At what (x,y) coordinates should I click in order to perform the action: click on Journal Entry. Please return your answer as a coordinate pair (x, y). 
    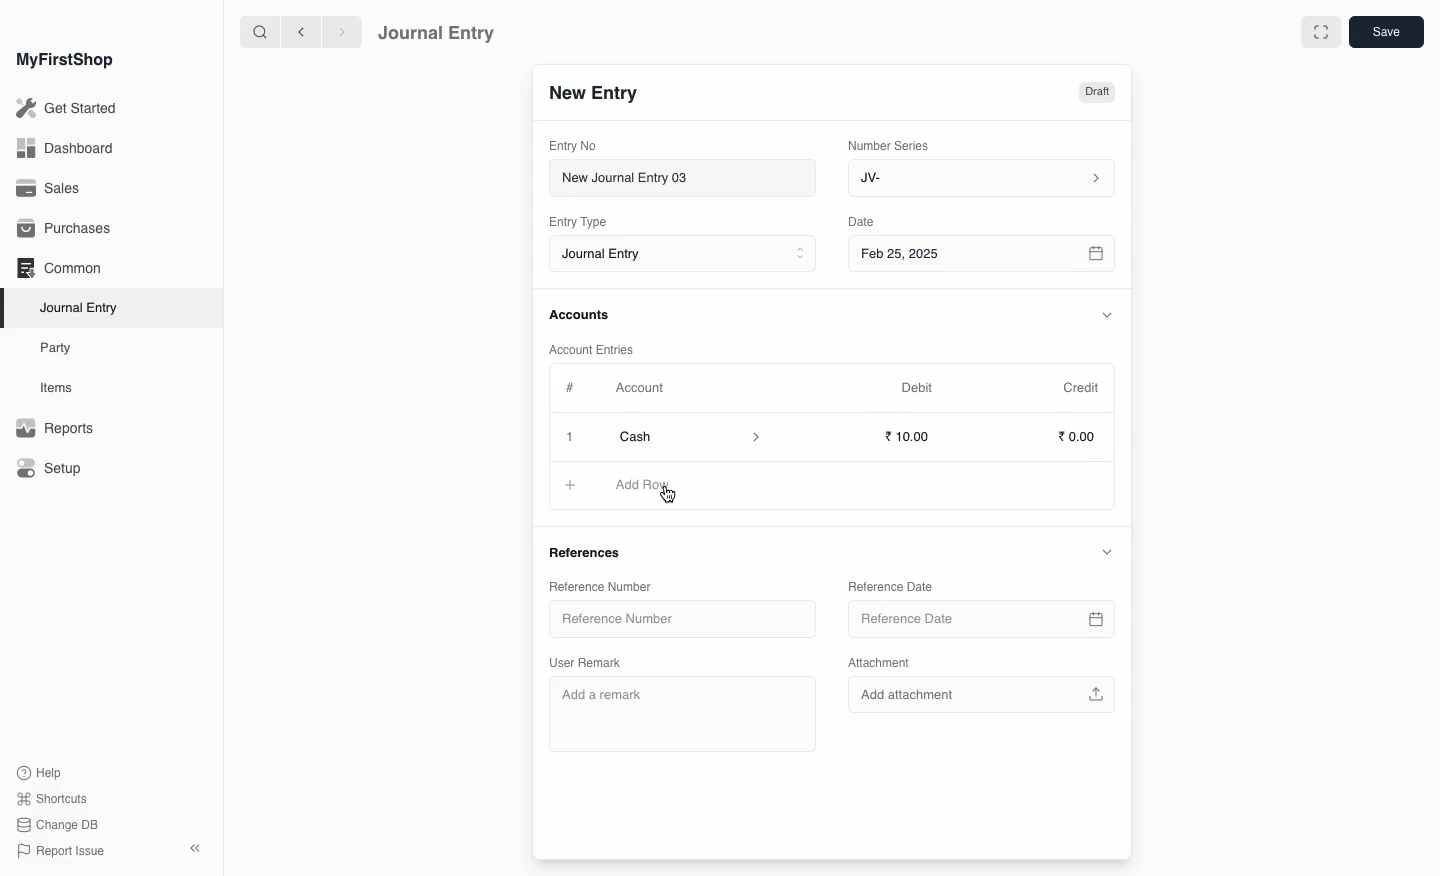
    Looking at the image, I should click on (688, 255).